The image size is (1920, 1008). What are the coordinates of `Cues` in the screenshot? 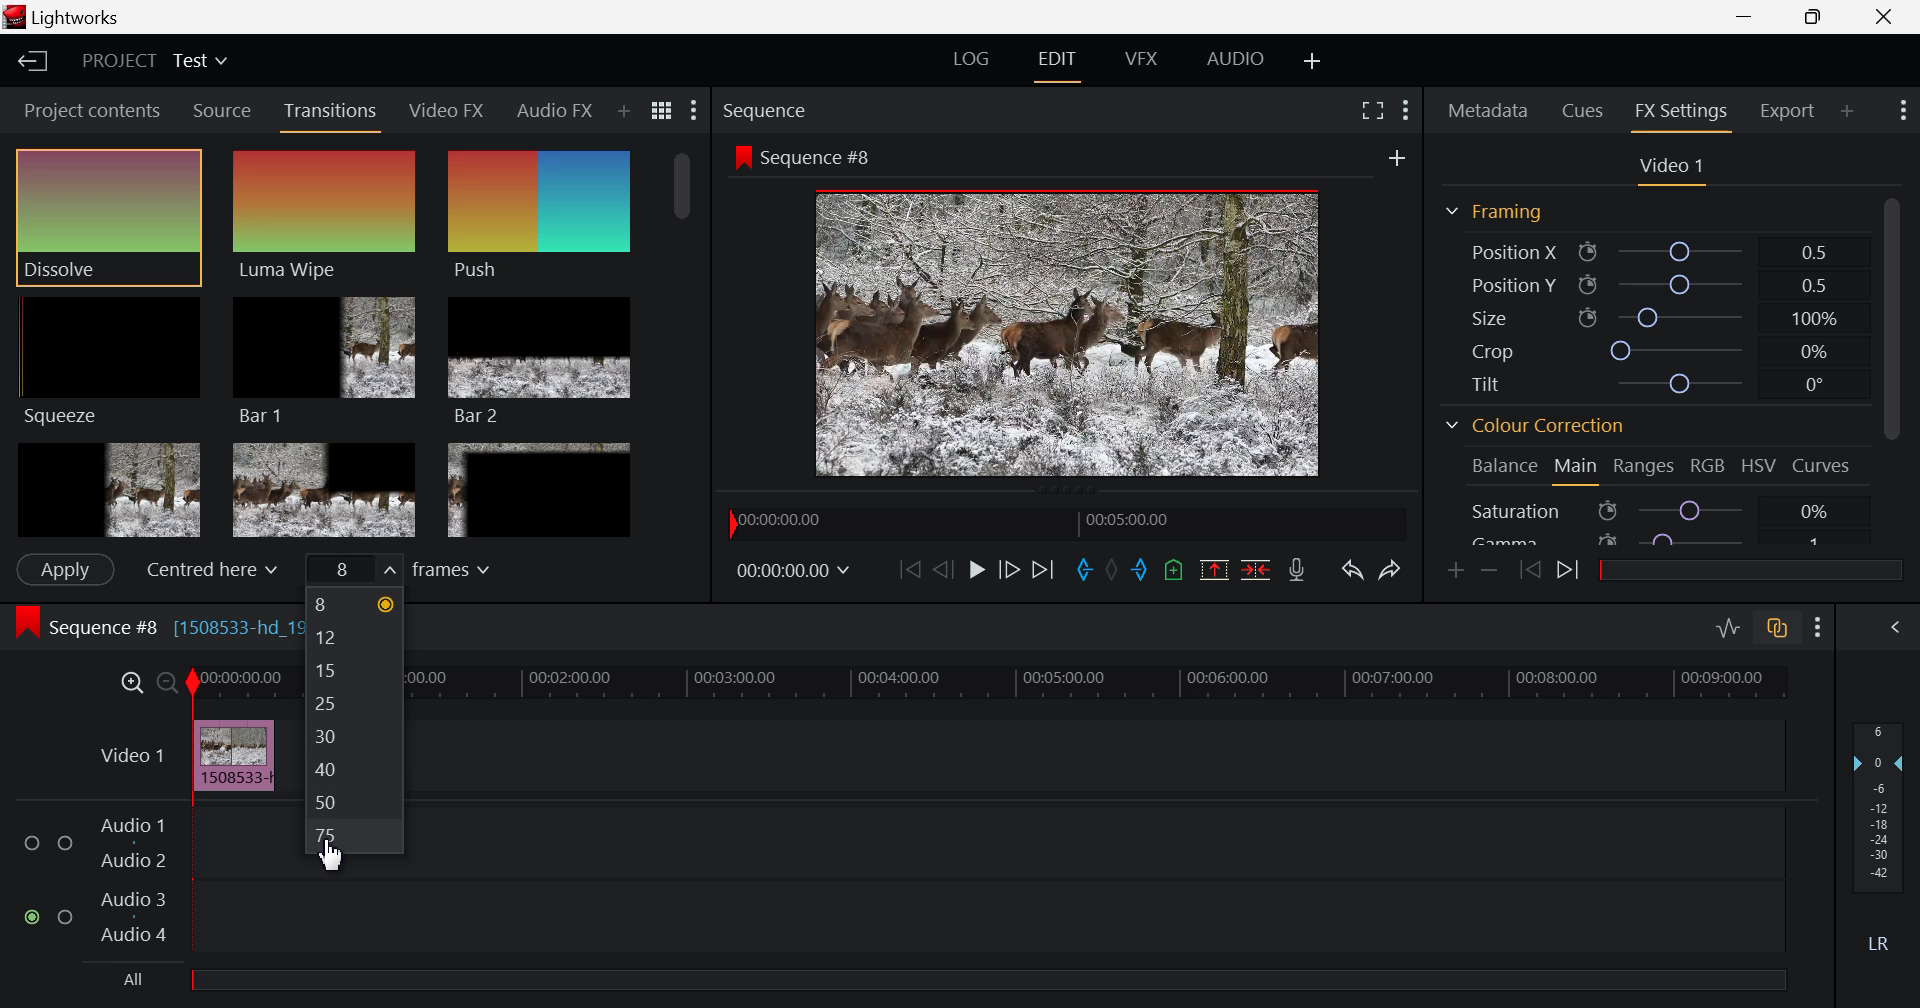 It's located at (1583, 109).